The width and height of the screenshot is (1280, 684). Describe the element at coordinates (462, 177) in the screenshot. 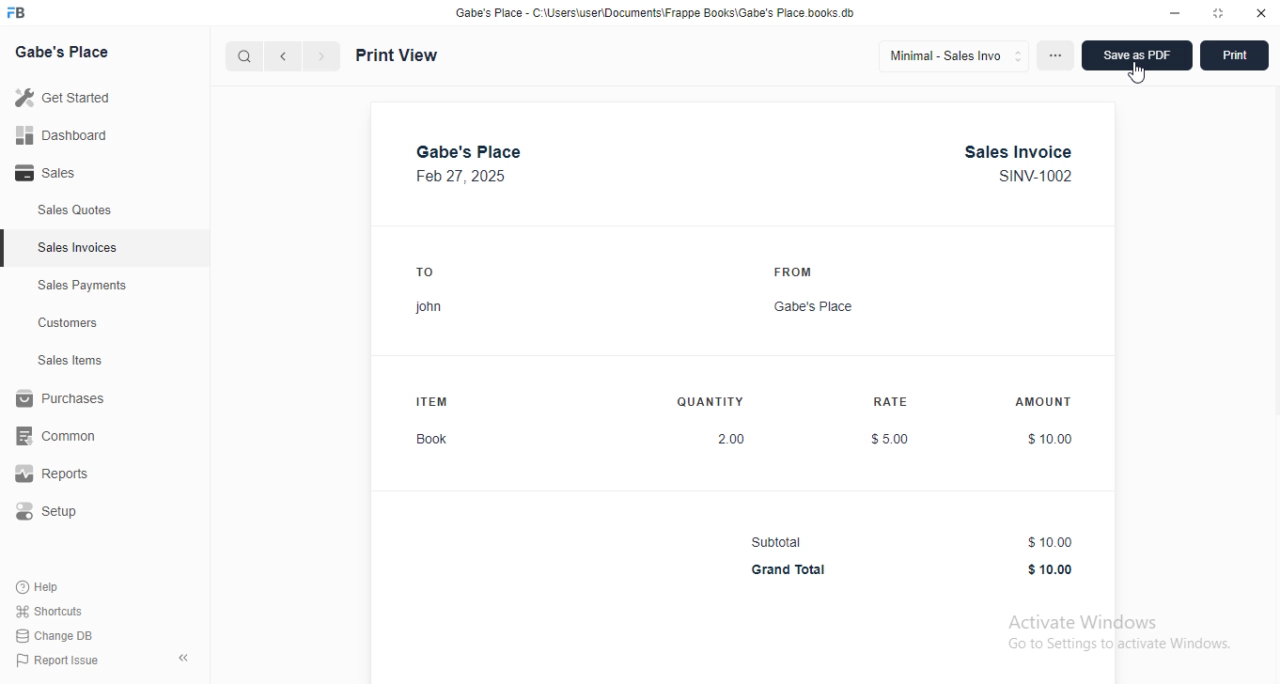

I see `Feb 27, 2025` at that location.